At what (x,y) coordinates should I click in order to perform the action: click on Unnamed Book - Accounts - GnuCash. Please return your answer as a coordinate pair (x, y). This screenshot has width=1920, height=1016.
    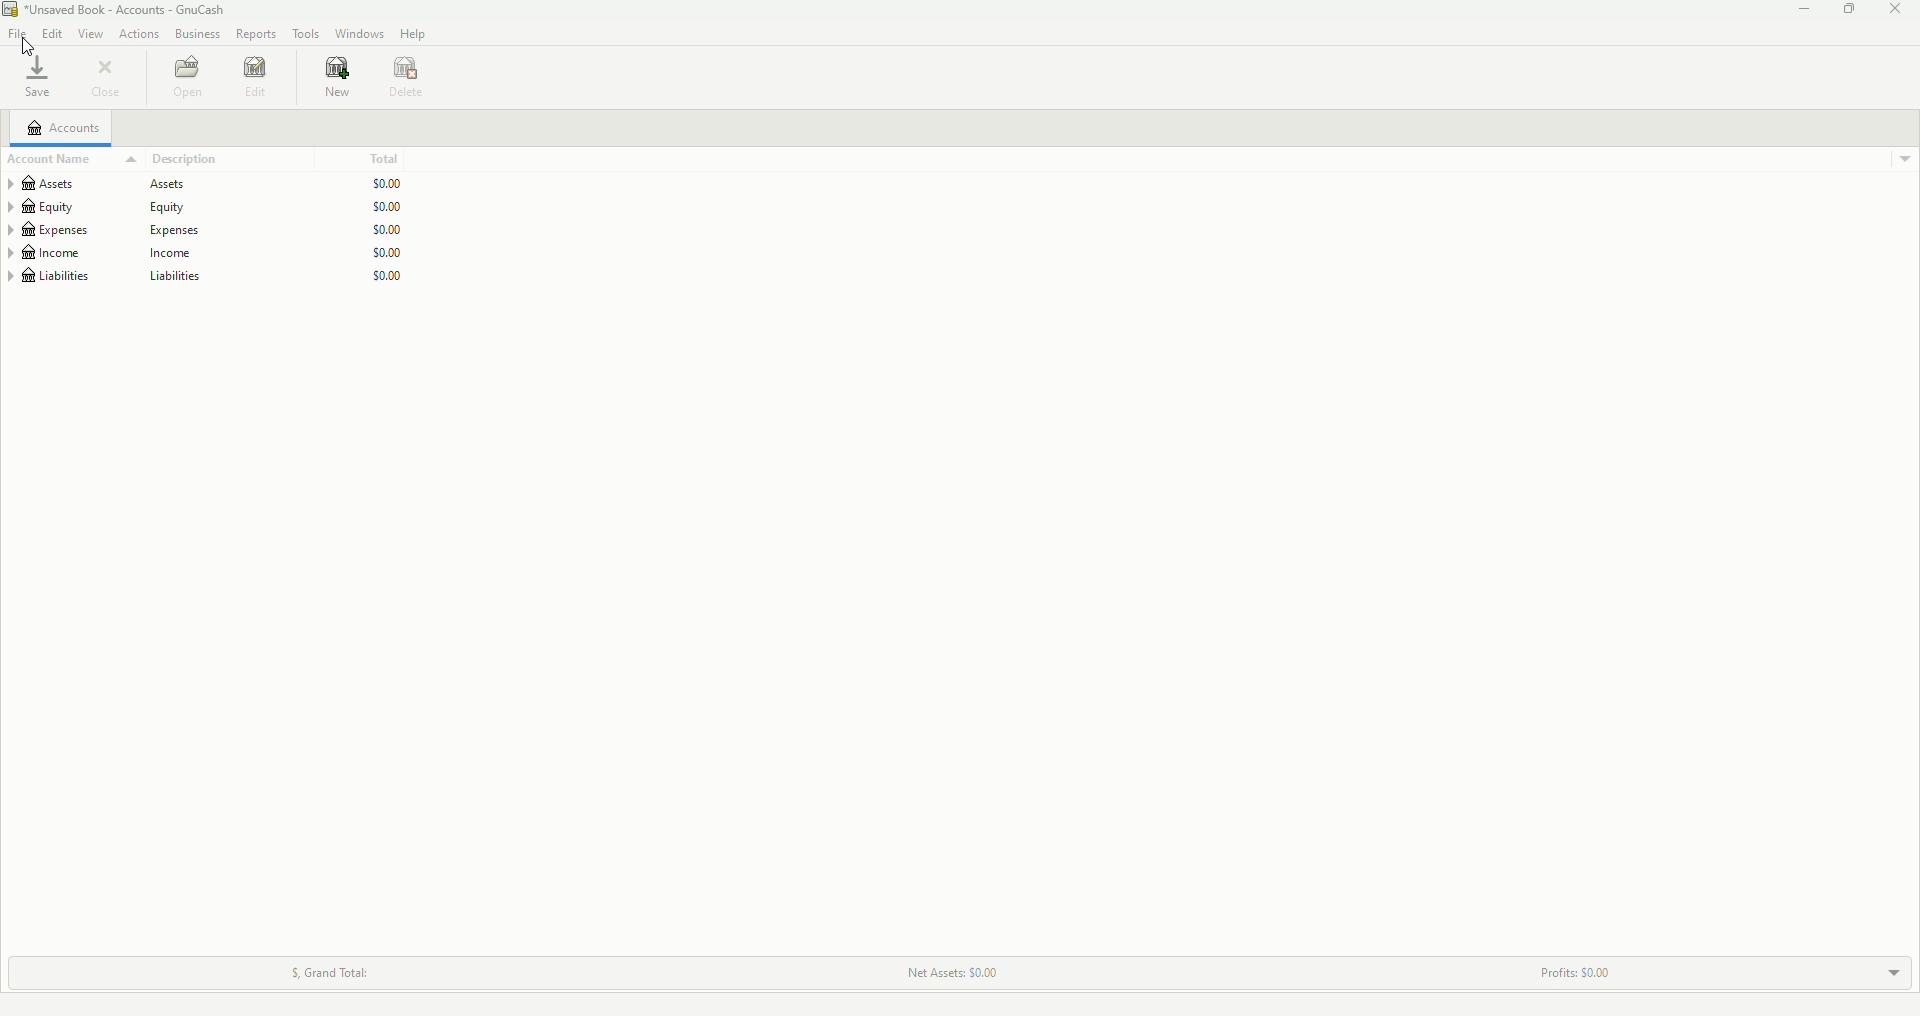
    Looking at the image, I should click on (121, 10).